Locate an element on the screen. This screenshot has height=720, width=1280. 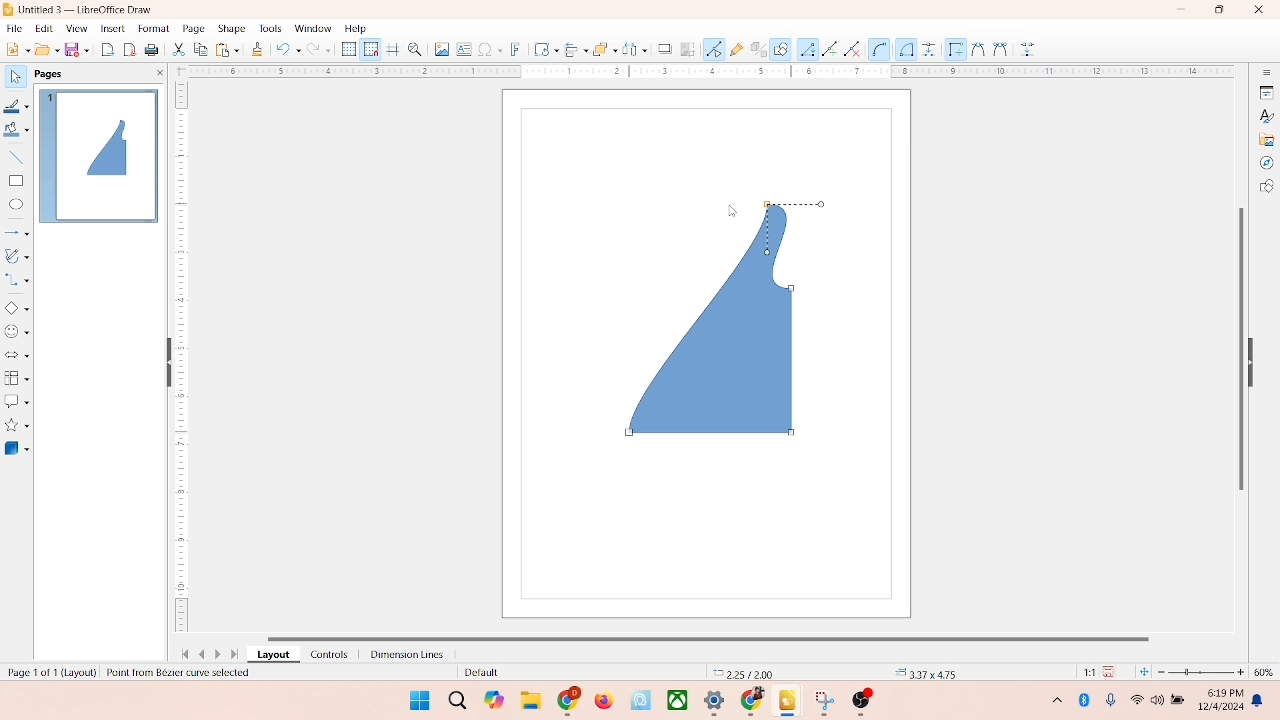
speaker is located at coordinates (1160, 700).